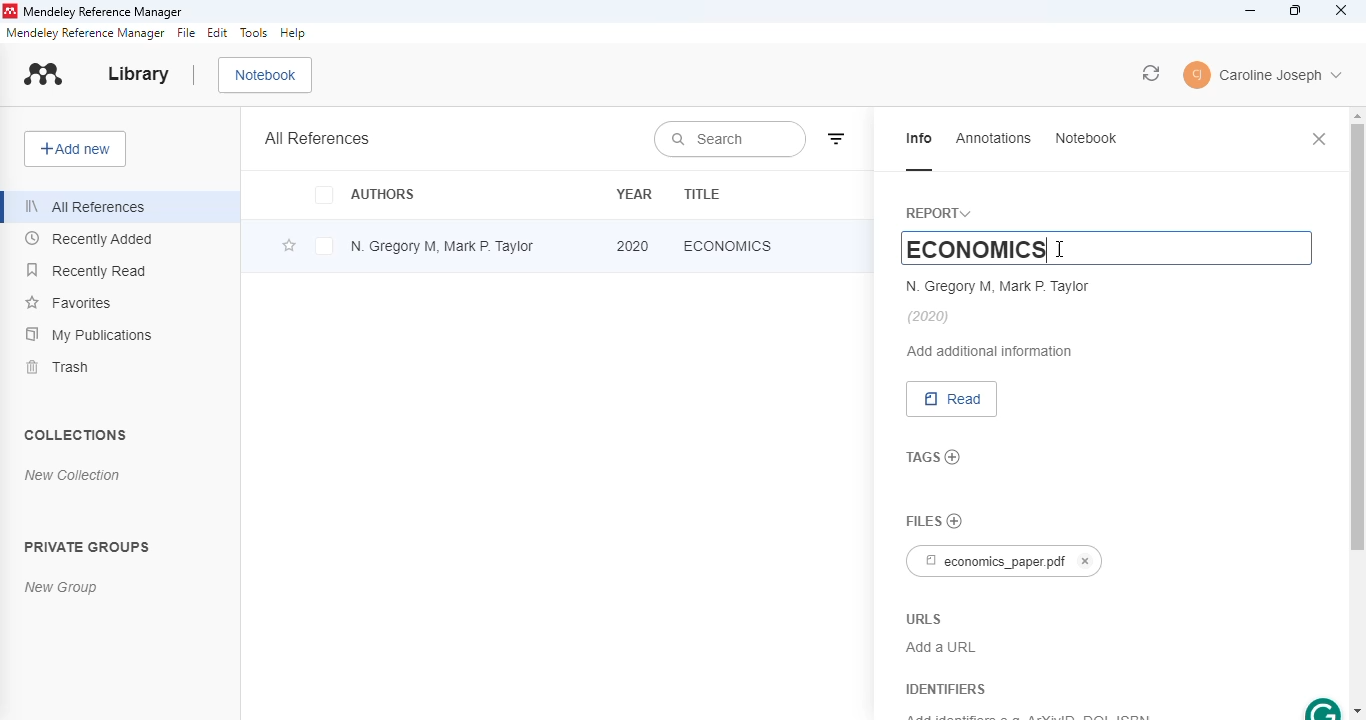  I want to click on title, so click(703, 195).